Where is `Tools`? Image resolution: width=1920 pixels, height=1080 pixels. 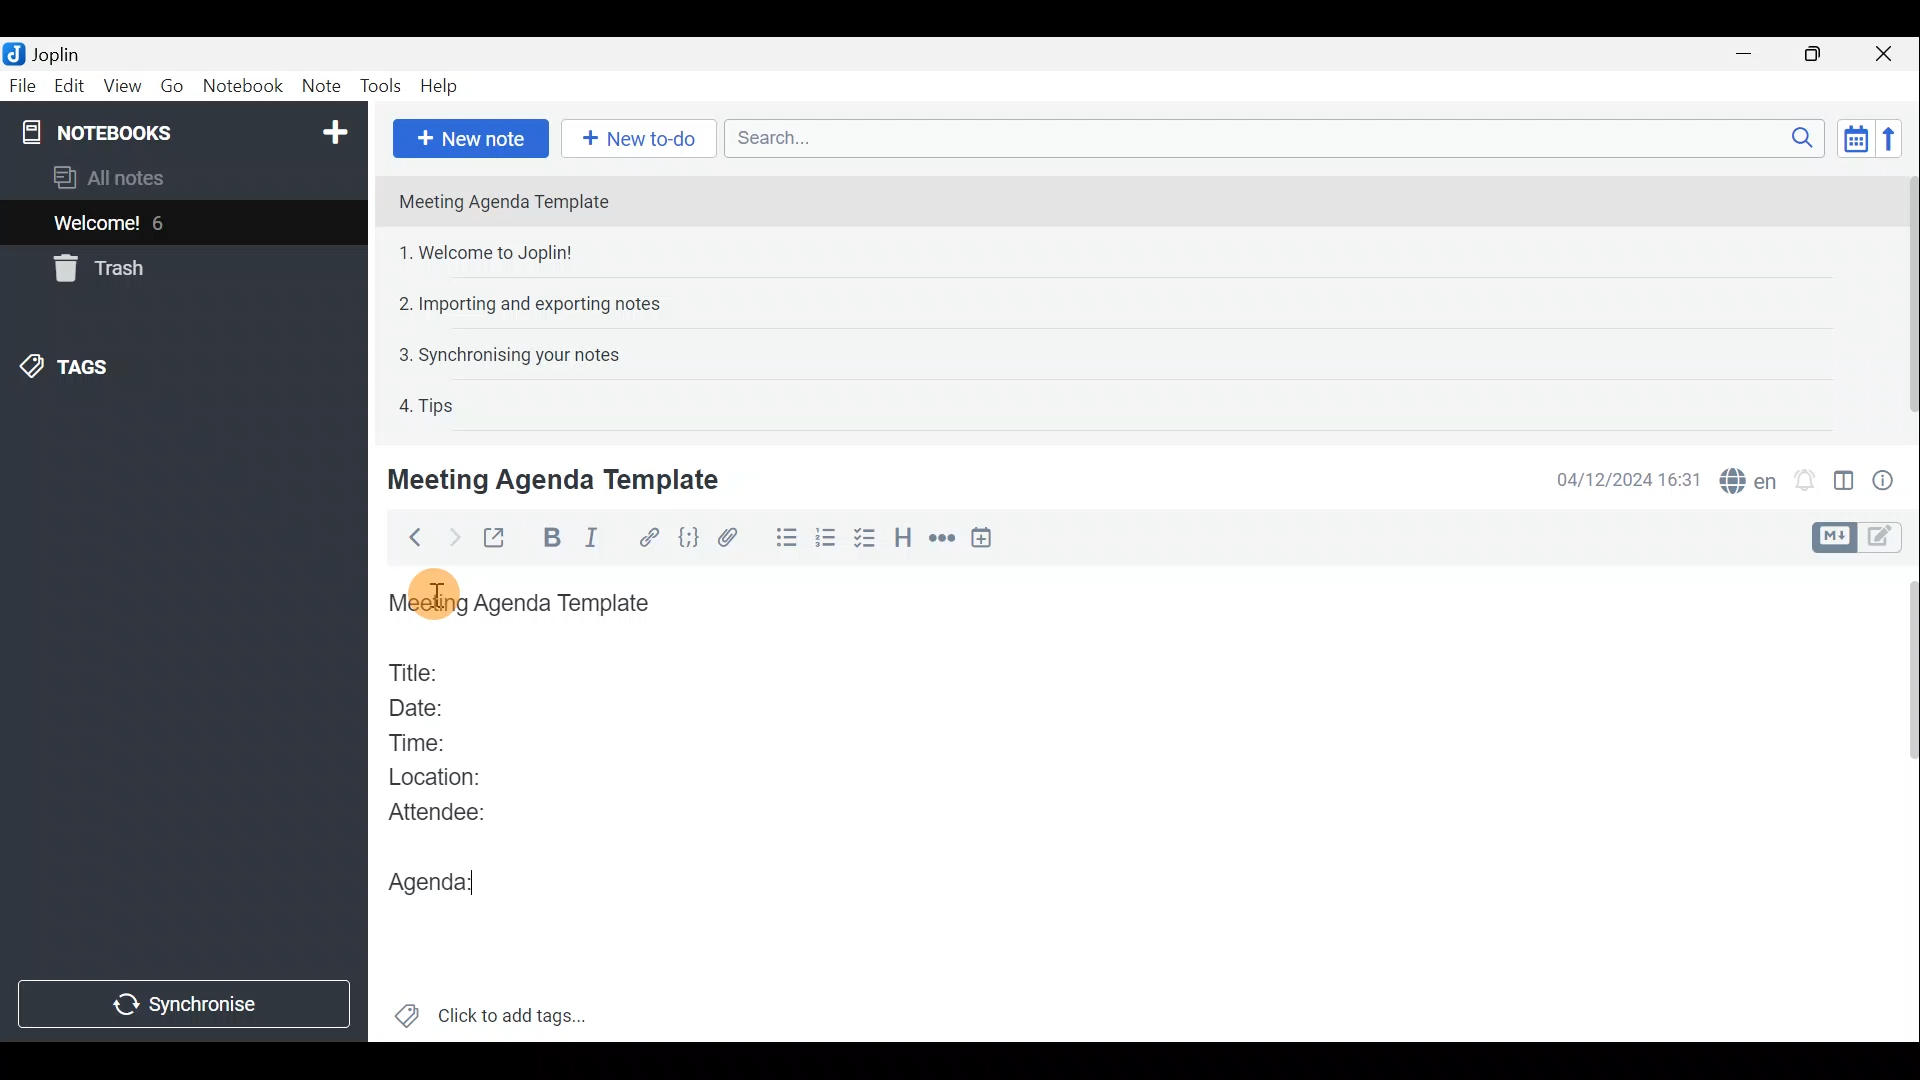 Tools is located at coordinates (377, 83).